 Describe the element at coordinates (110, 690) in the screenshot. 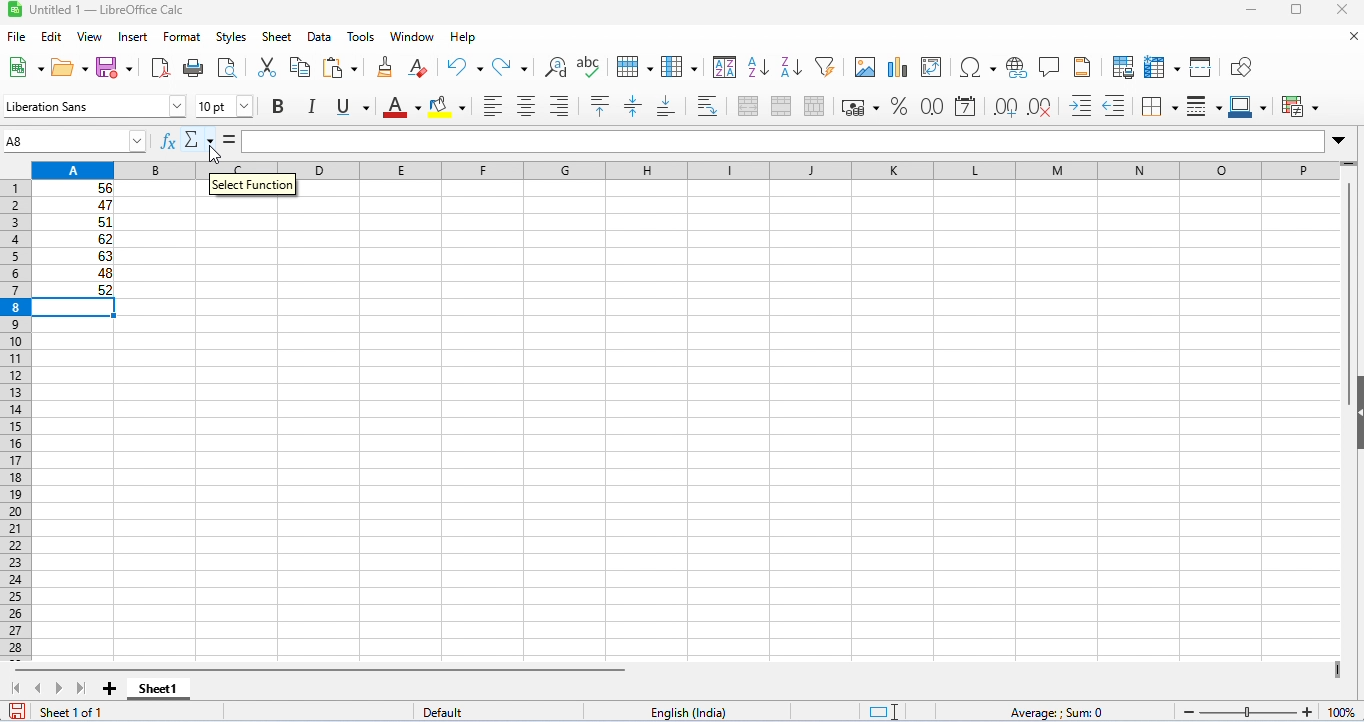

I see `add new sheet` at that location.